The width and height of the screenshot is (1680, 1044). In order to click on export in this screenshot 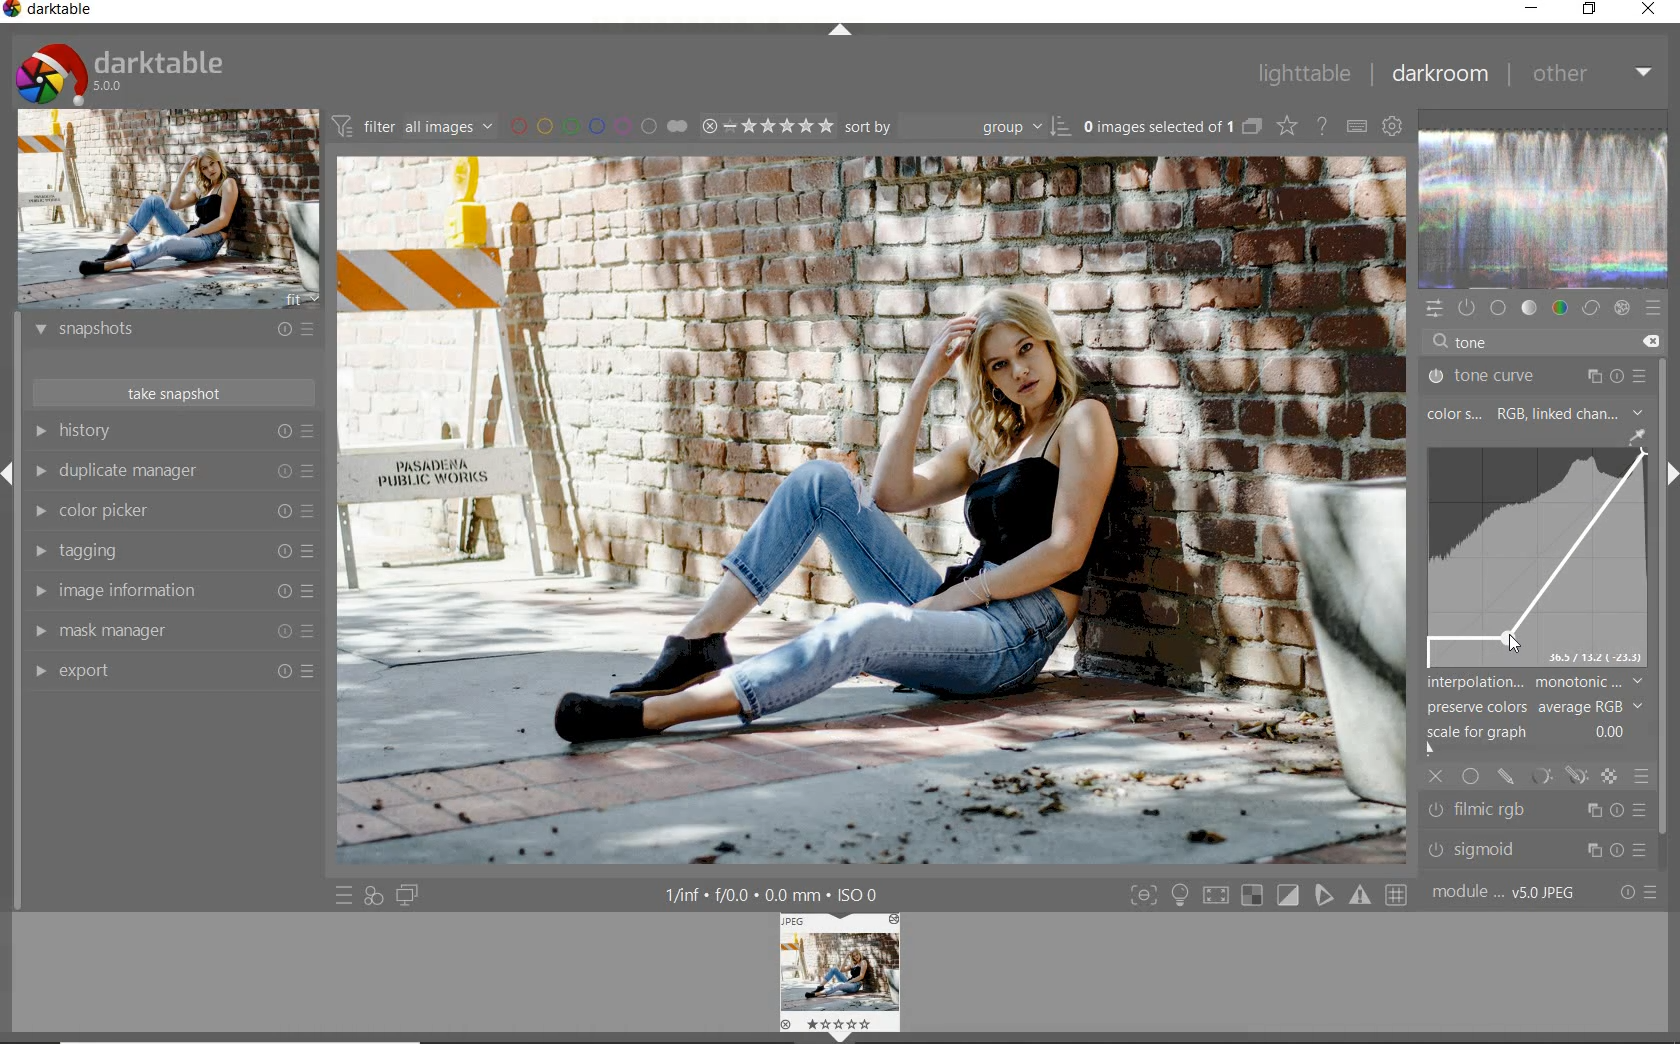, I will do `click(169, 670)`.